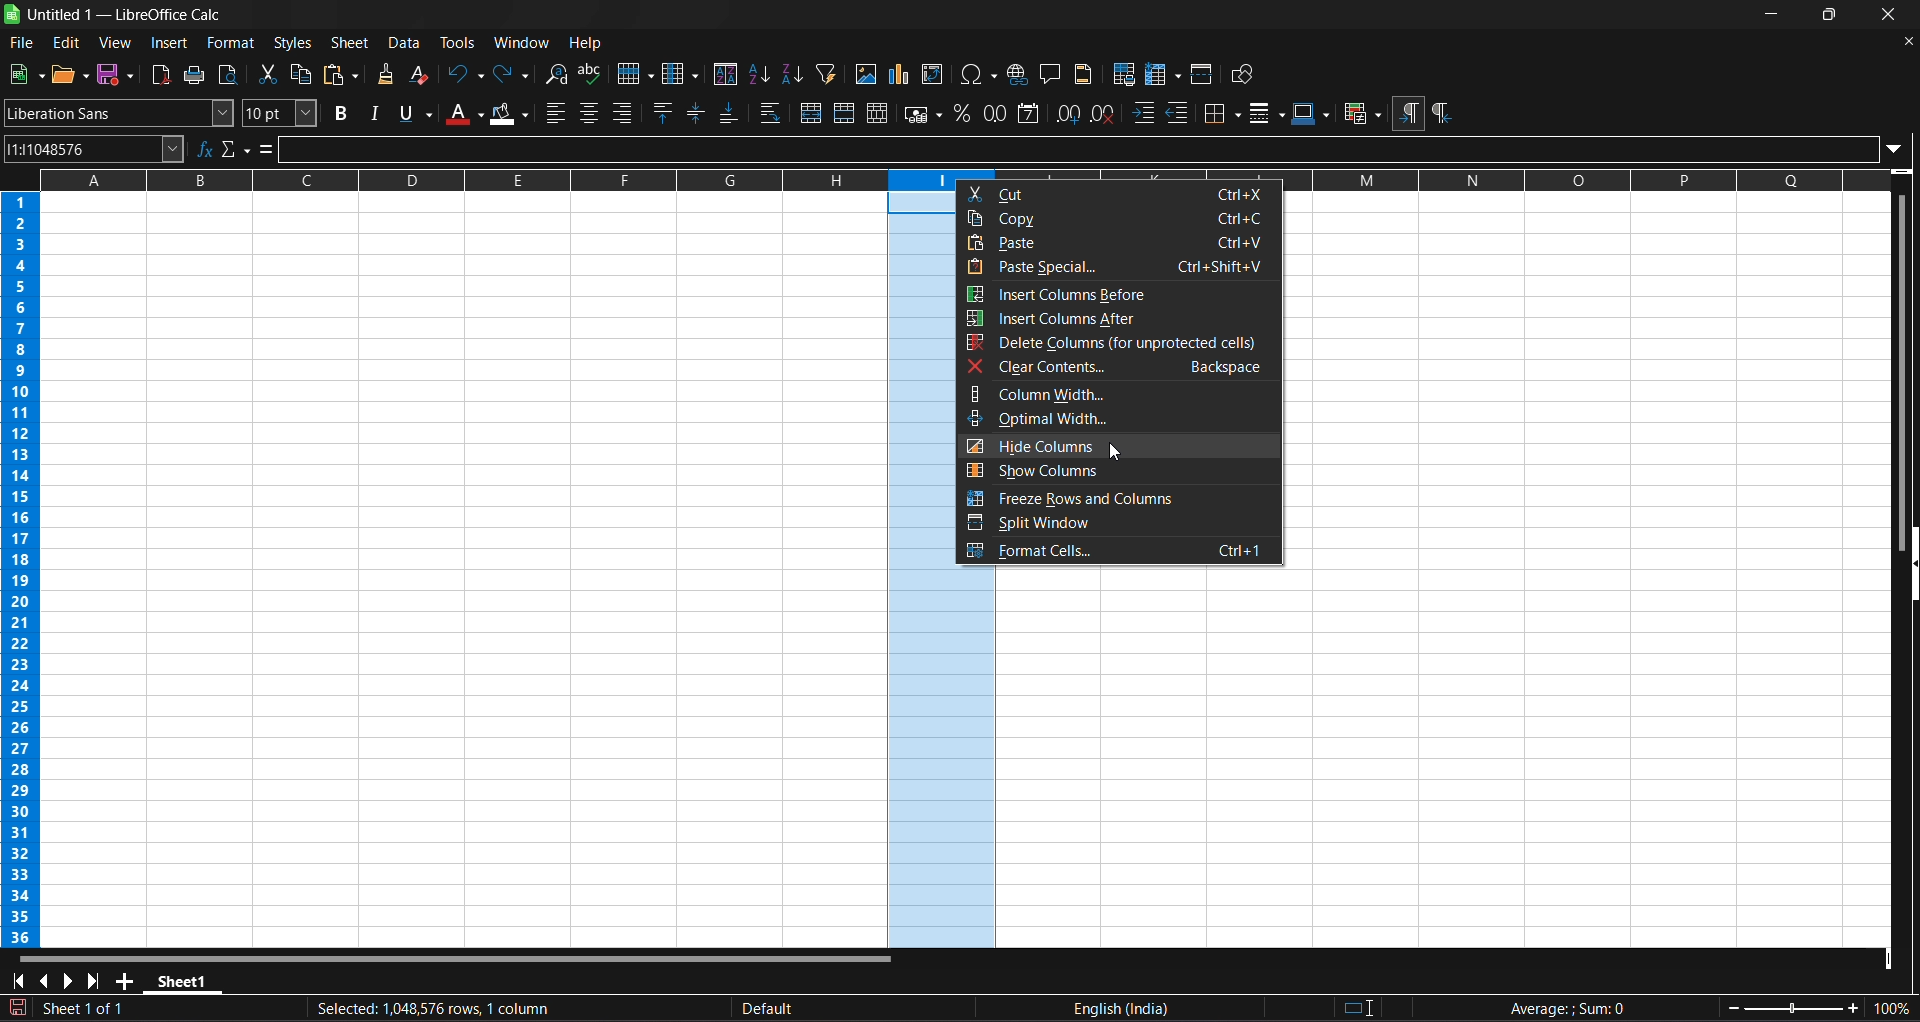 Image resolution: width=1920 pixels, height=1022 pixels. I want to click on formula, so click(269, 149).